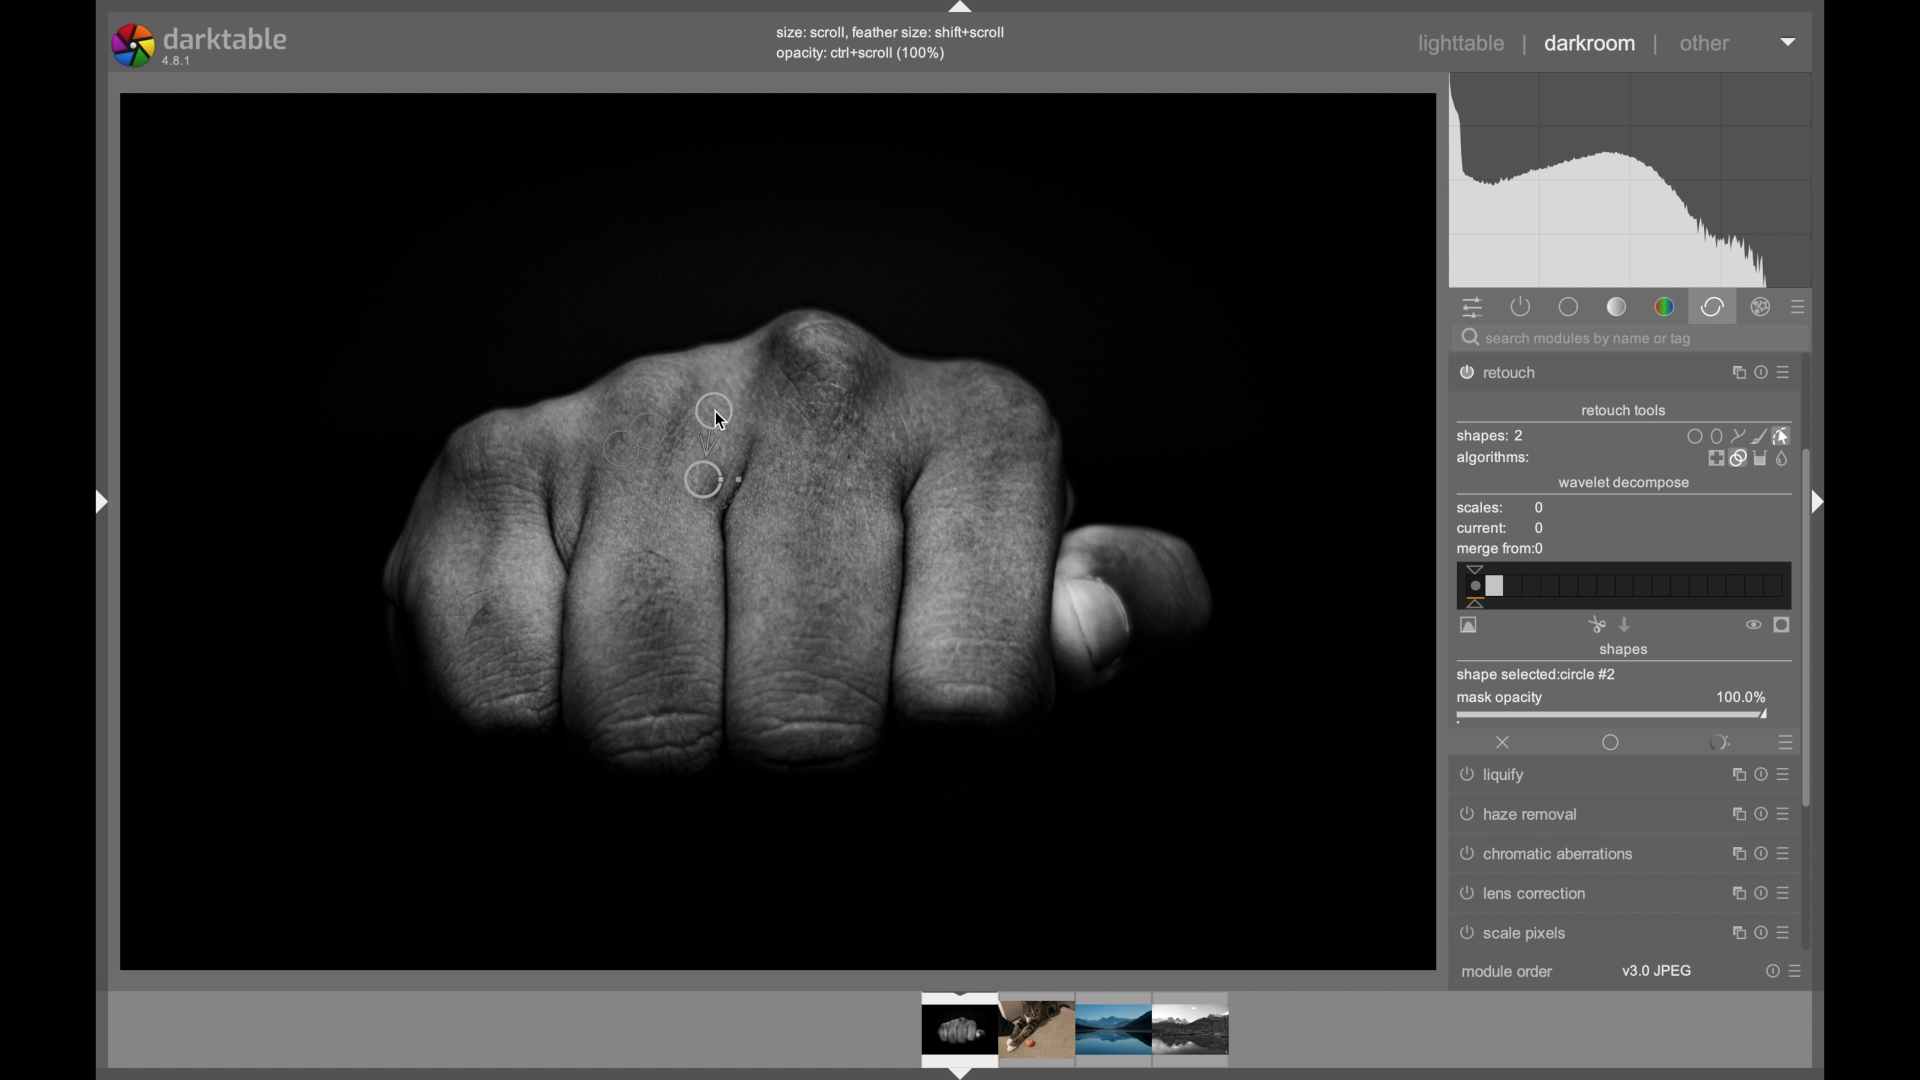  What do you see at coordinates (1469, 626) in the screenshot?
I see `display wavelet scale` at bounding box center [1469, 626].